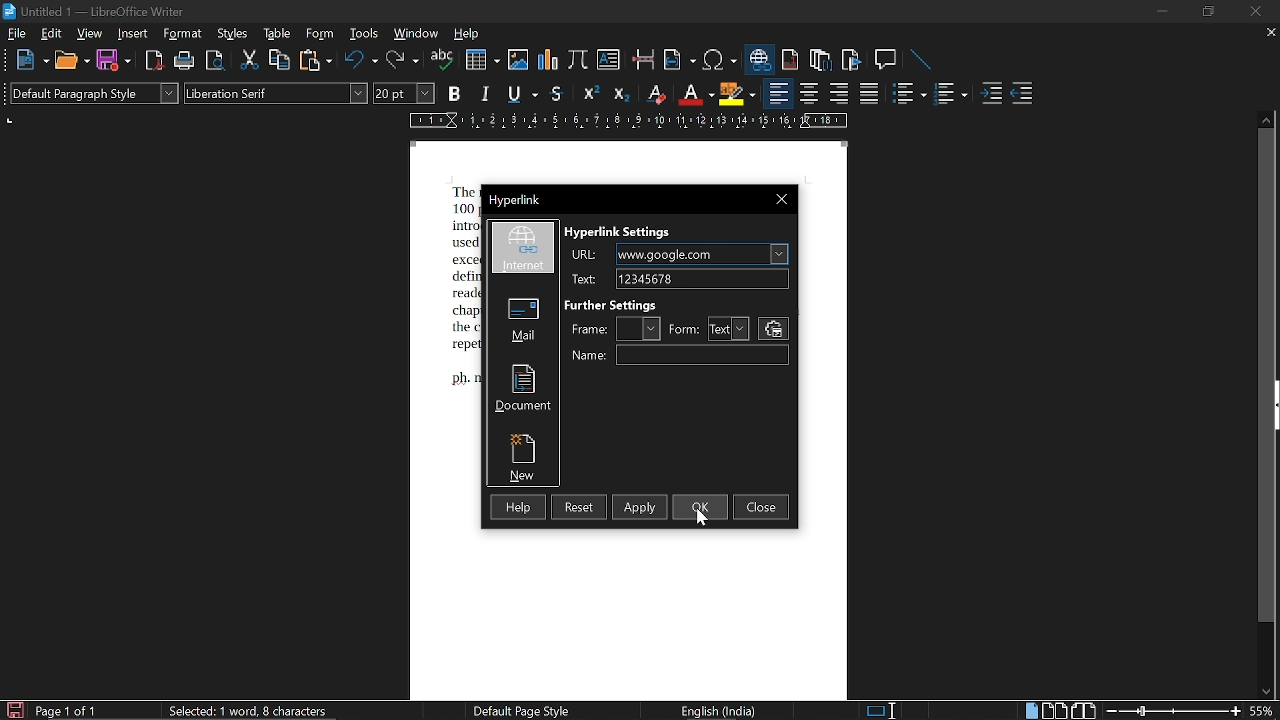  Describe the element at coordinates (1266, 376) in the screenshot. I see `vertical scrollbar` at that location.